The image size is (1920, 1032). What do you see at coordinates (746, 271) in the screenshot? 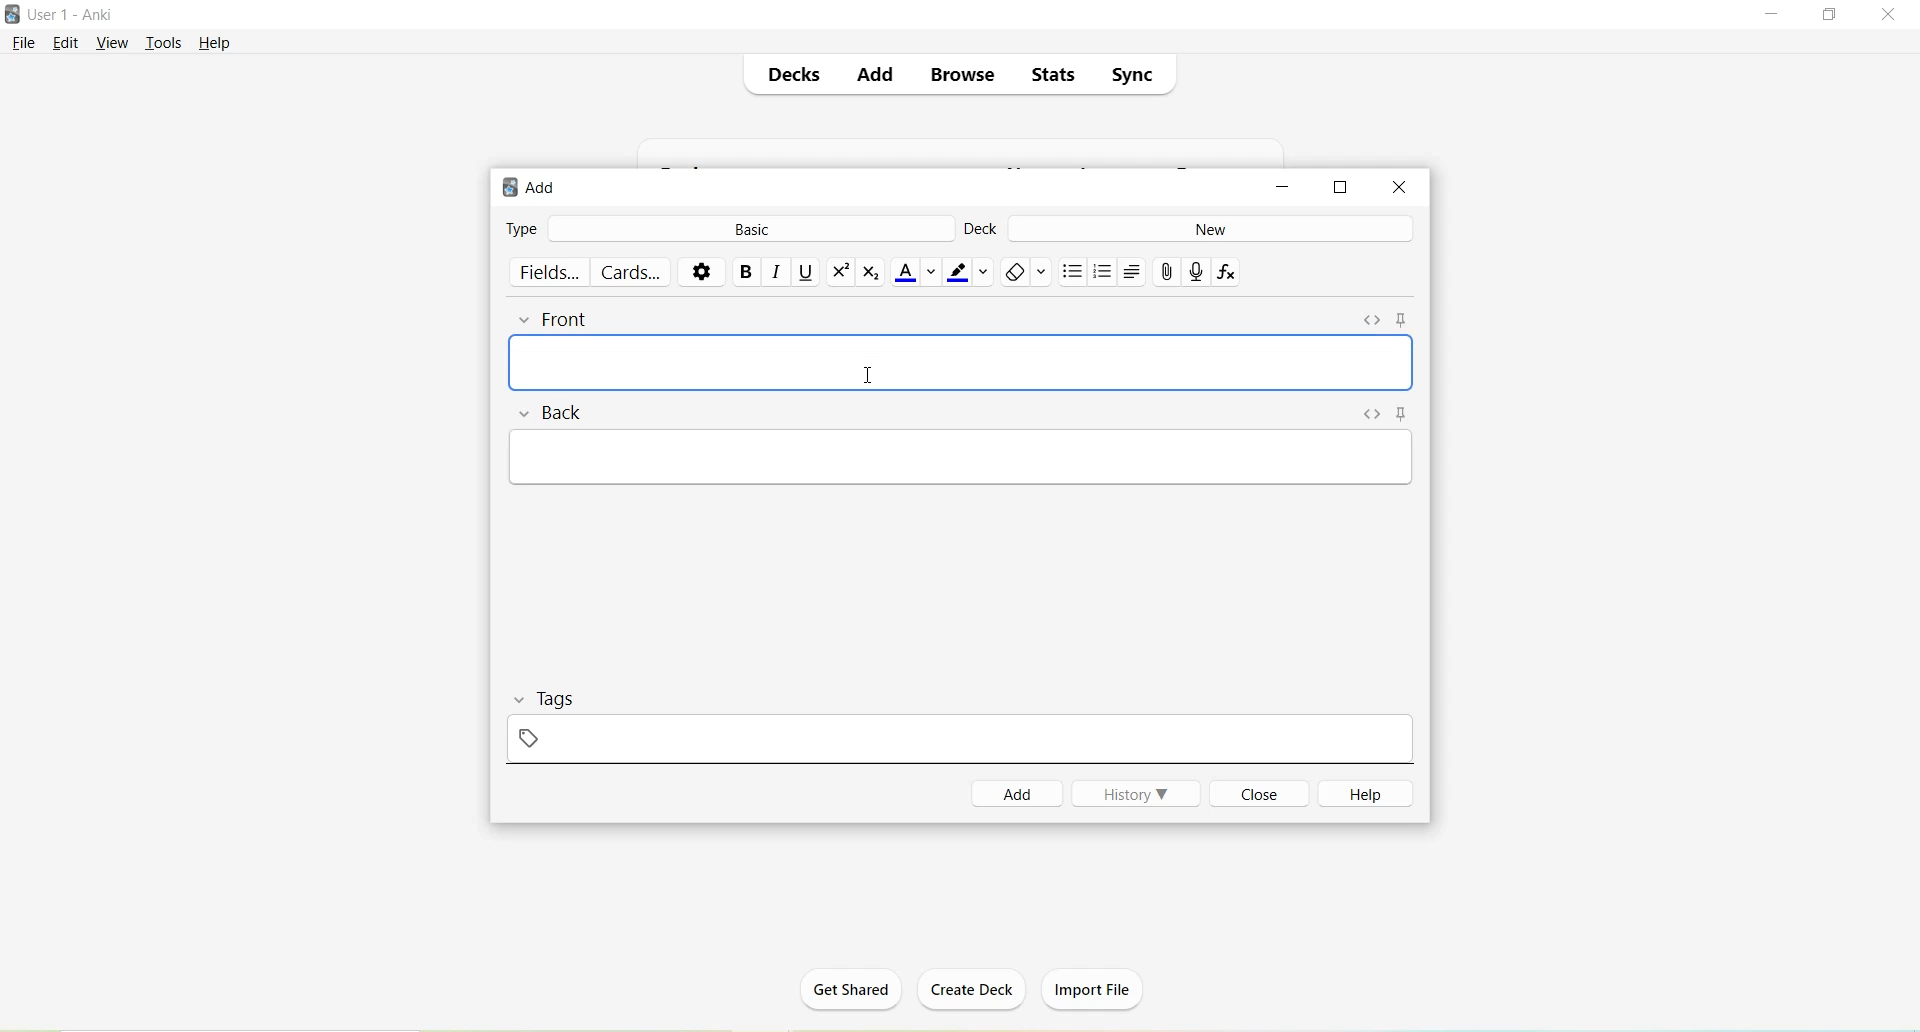
I see `Bold` at bounding box center [746, 271].